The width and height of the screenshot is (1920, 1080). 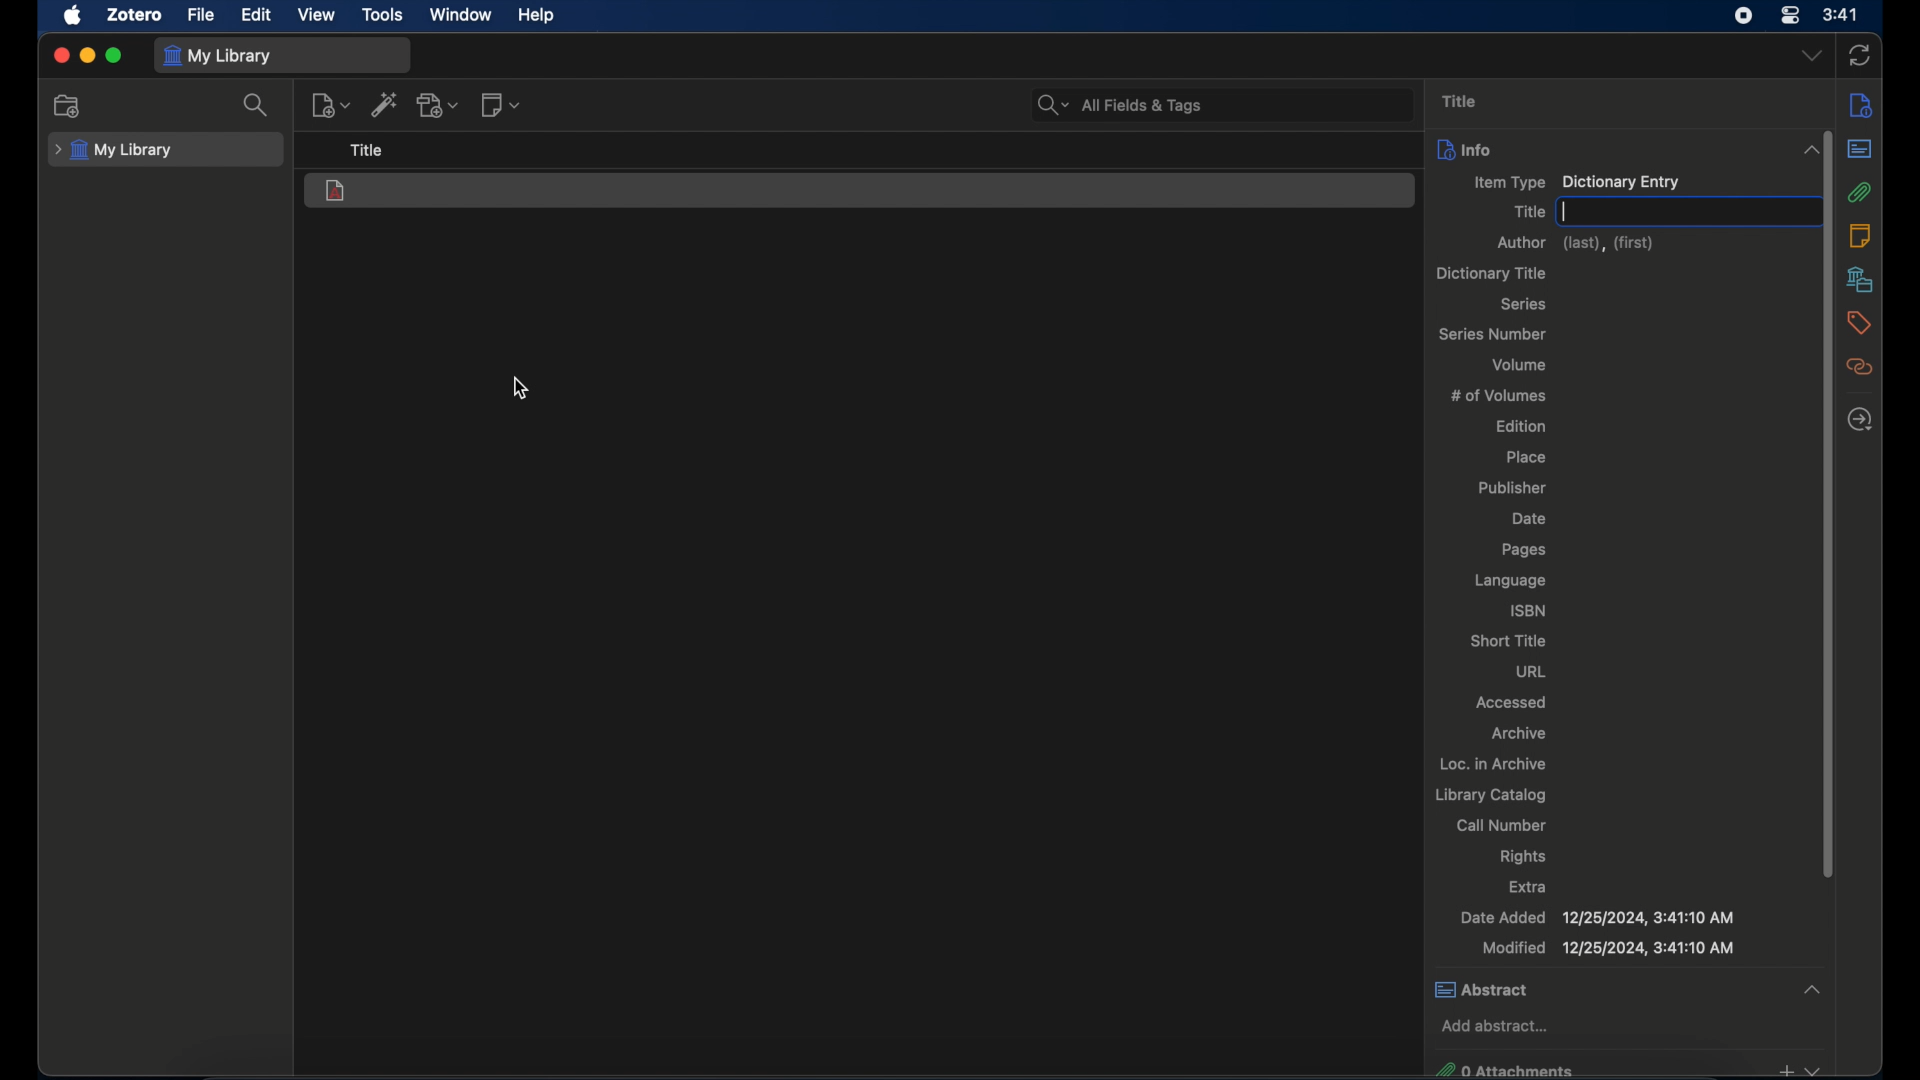 I want to click on window, so click(x=463, y=16).